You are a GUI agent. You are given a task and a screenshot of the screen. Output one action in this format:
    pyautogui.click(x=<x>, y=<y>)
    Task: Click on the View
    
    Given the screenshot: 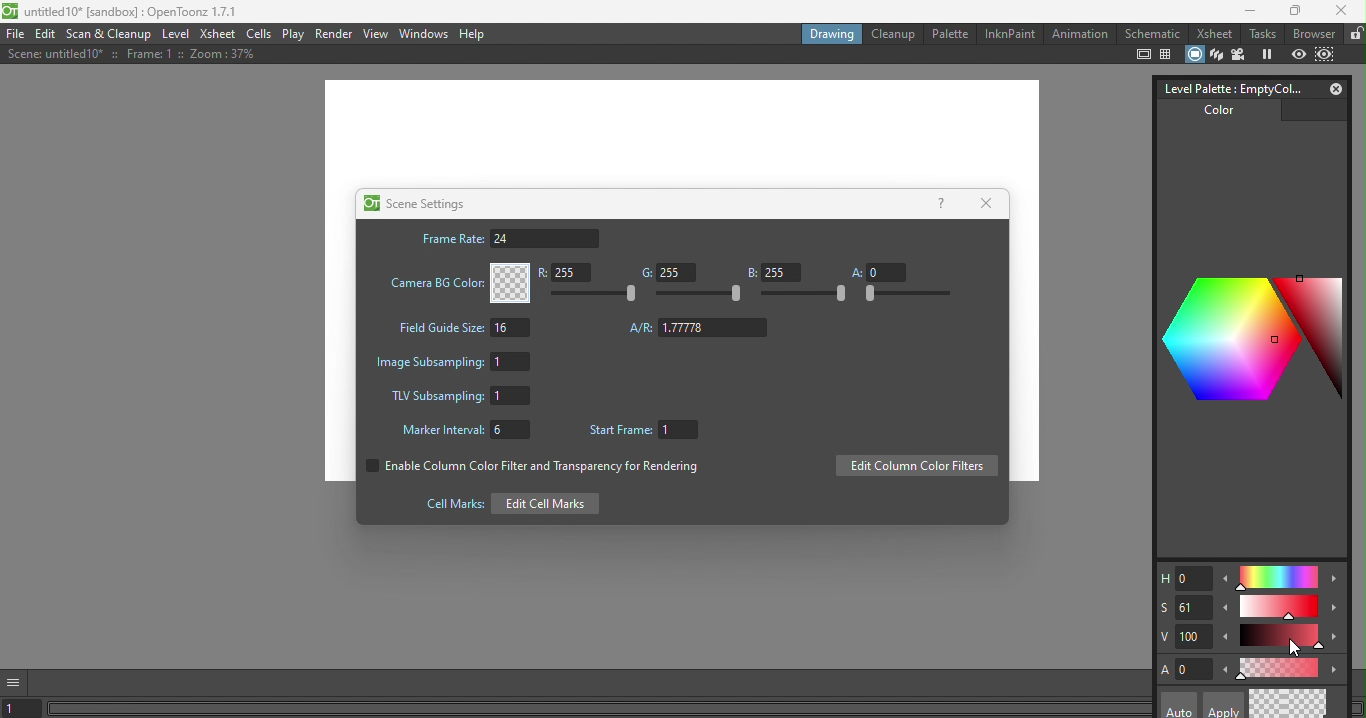 What is the action you would take?
    pyautogui.click(x=376, y=33)
    